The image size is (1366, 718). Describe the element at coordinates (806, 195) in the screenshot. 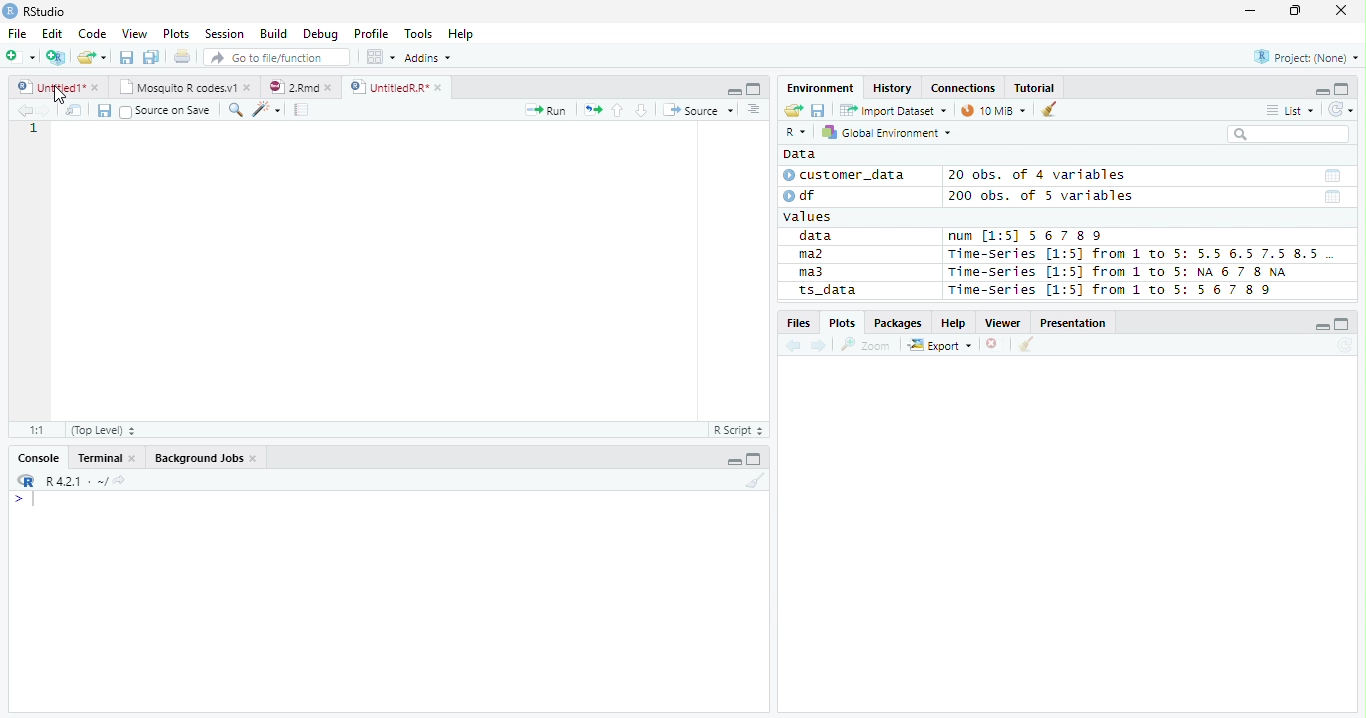

I see `df` at that location.